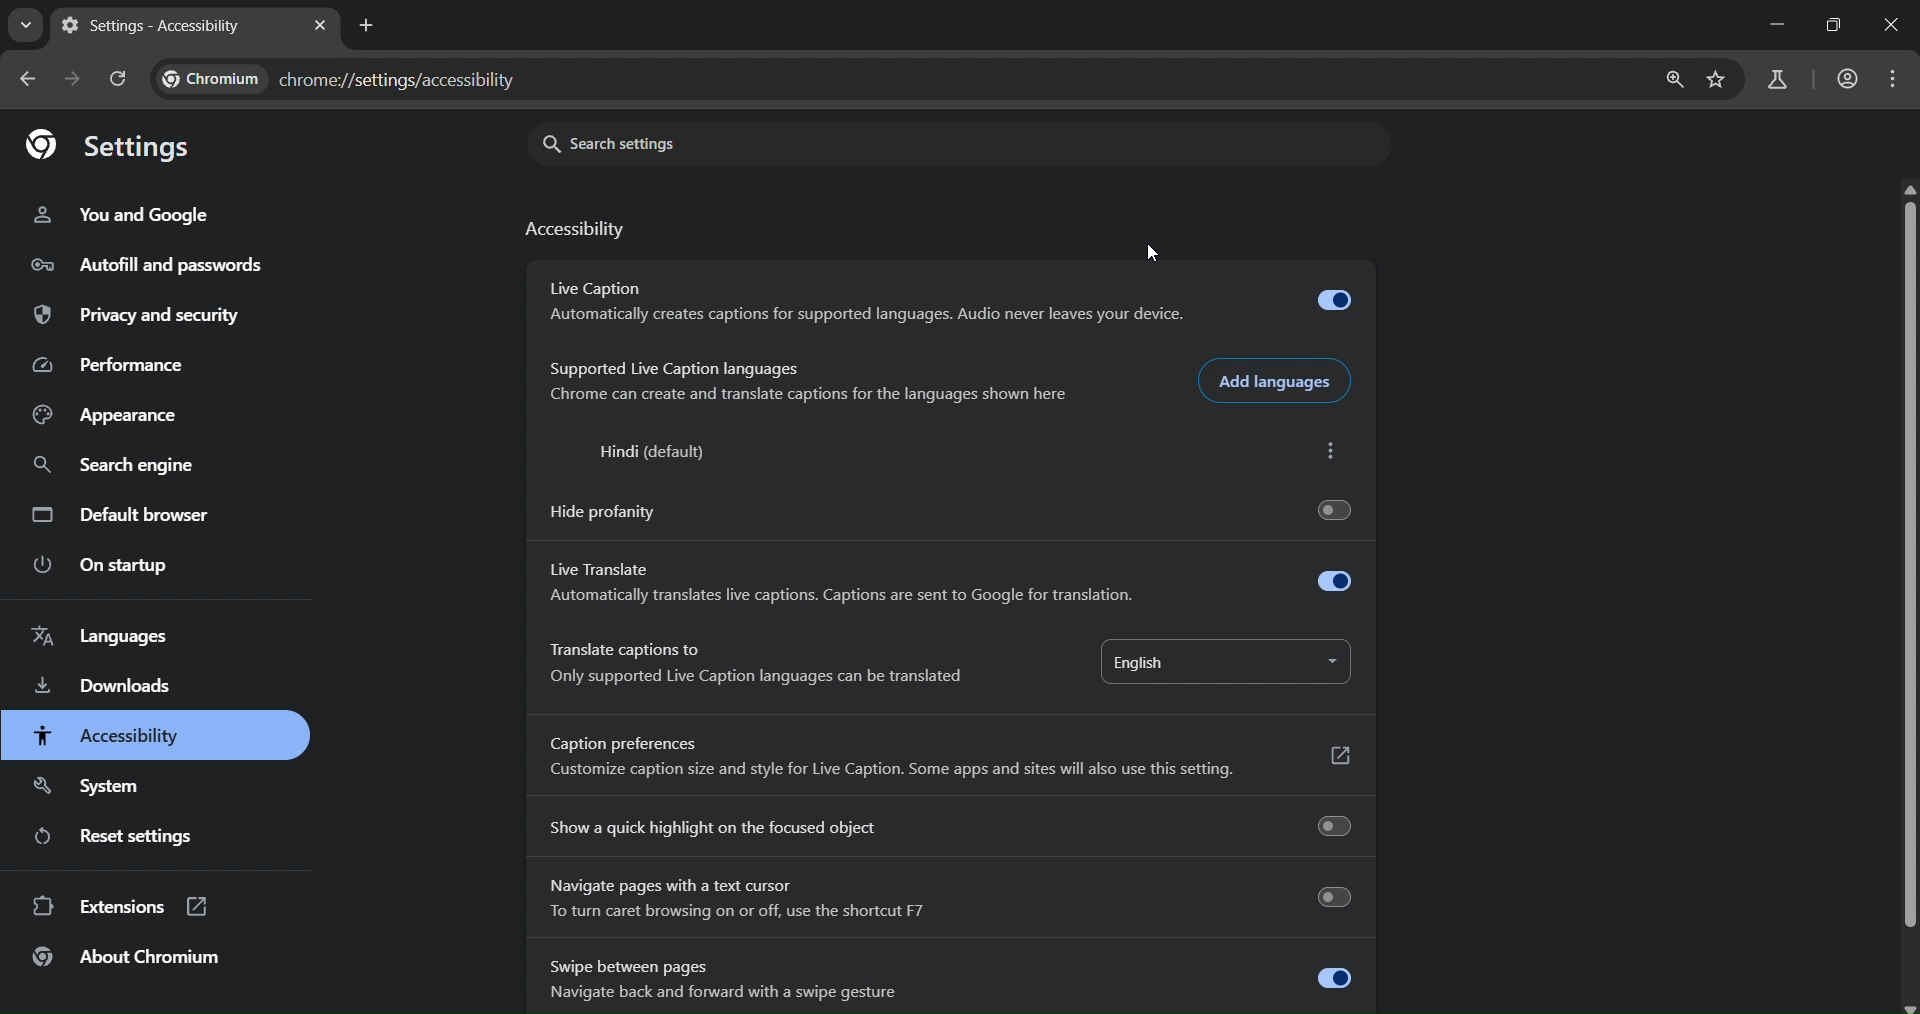  What do you see at coordinates (127, 210) in the screenshot?
I see `you and google` at bounding box center [127, 210].